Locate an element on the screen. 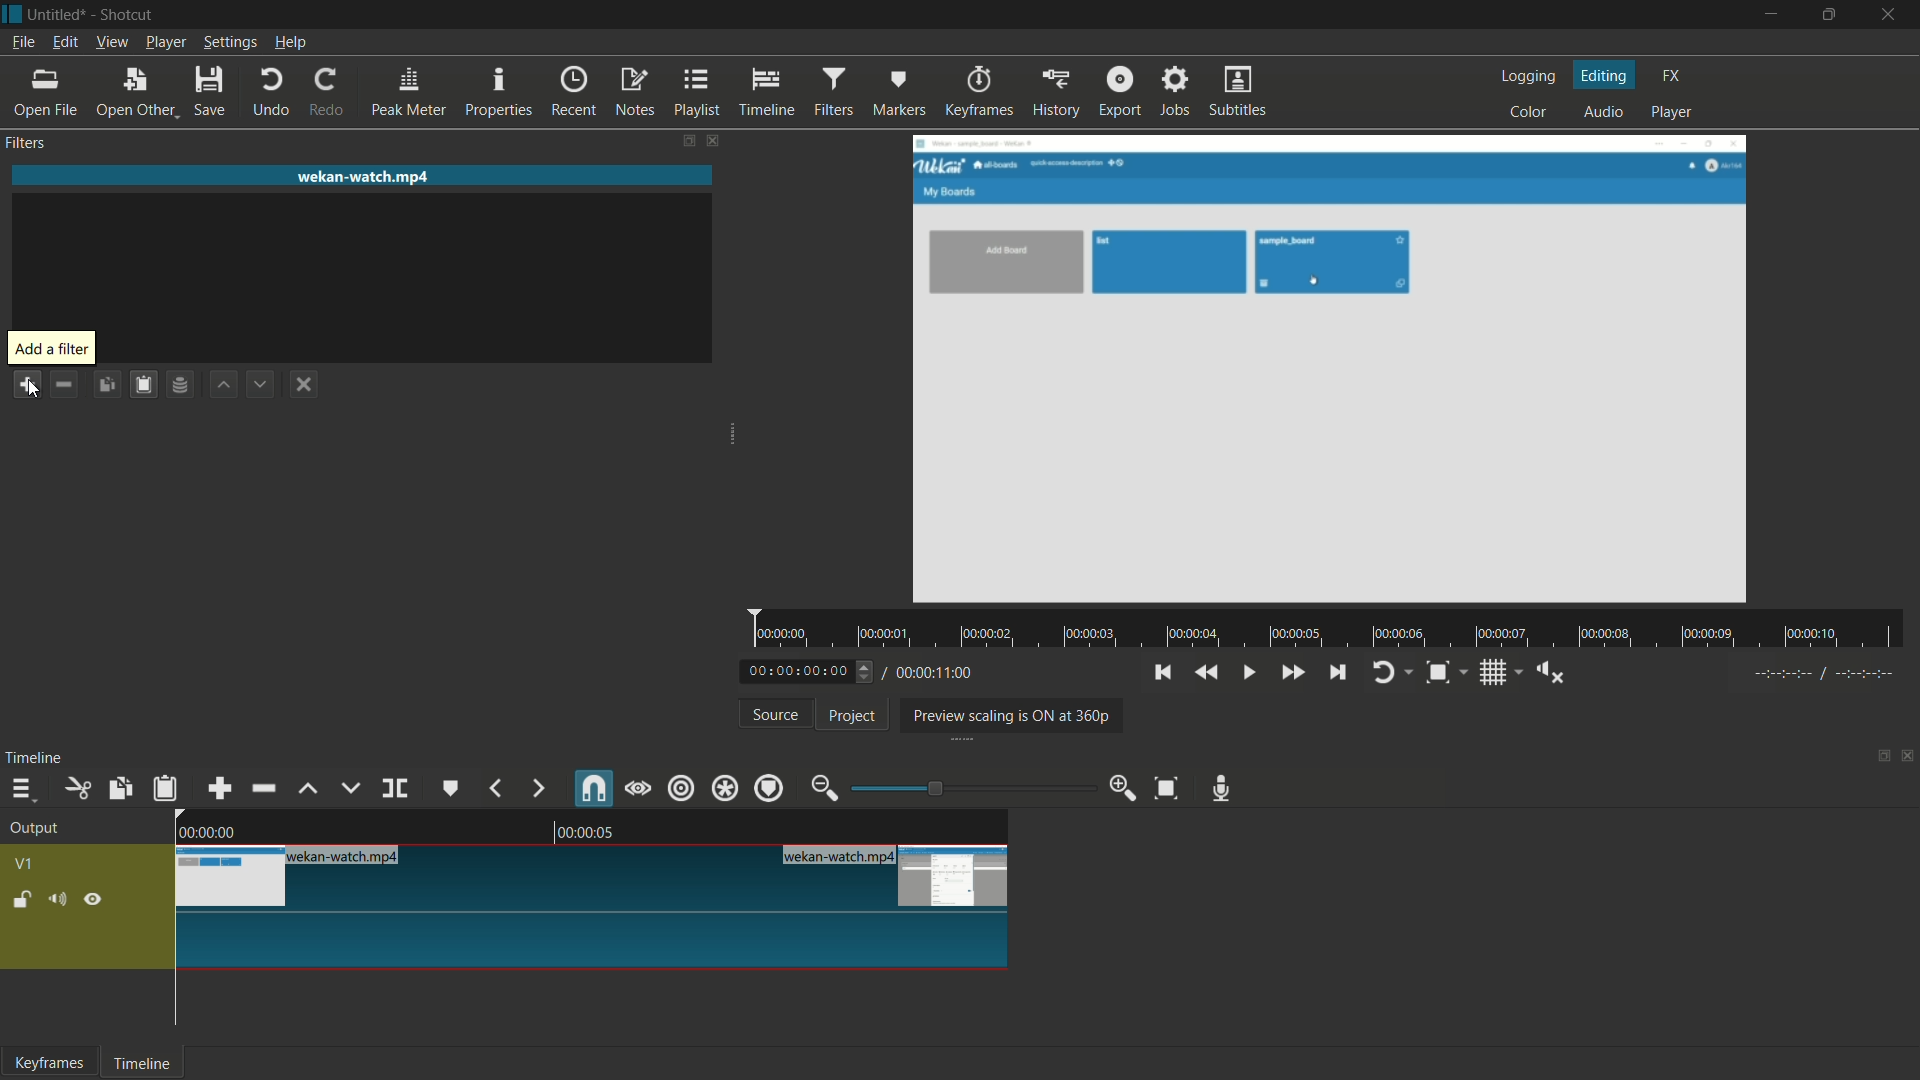 Image resolution: width=1920 pixels, height=1080 pixels. view menu is located at coordinates (112, 43).